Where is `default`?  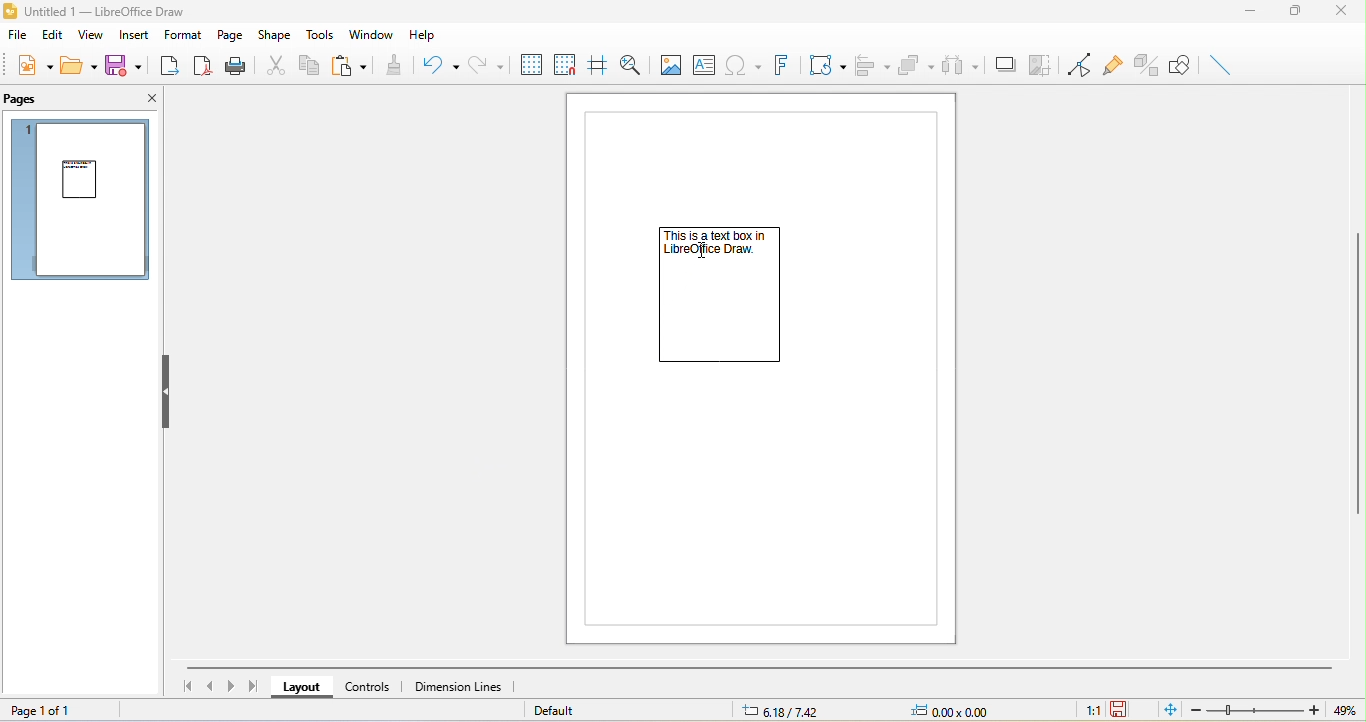
default is located at coordinates (564, 711).